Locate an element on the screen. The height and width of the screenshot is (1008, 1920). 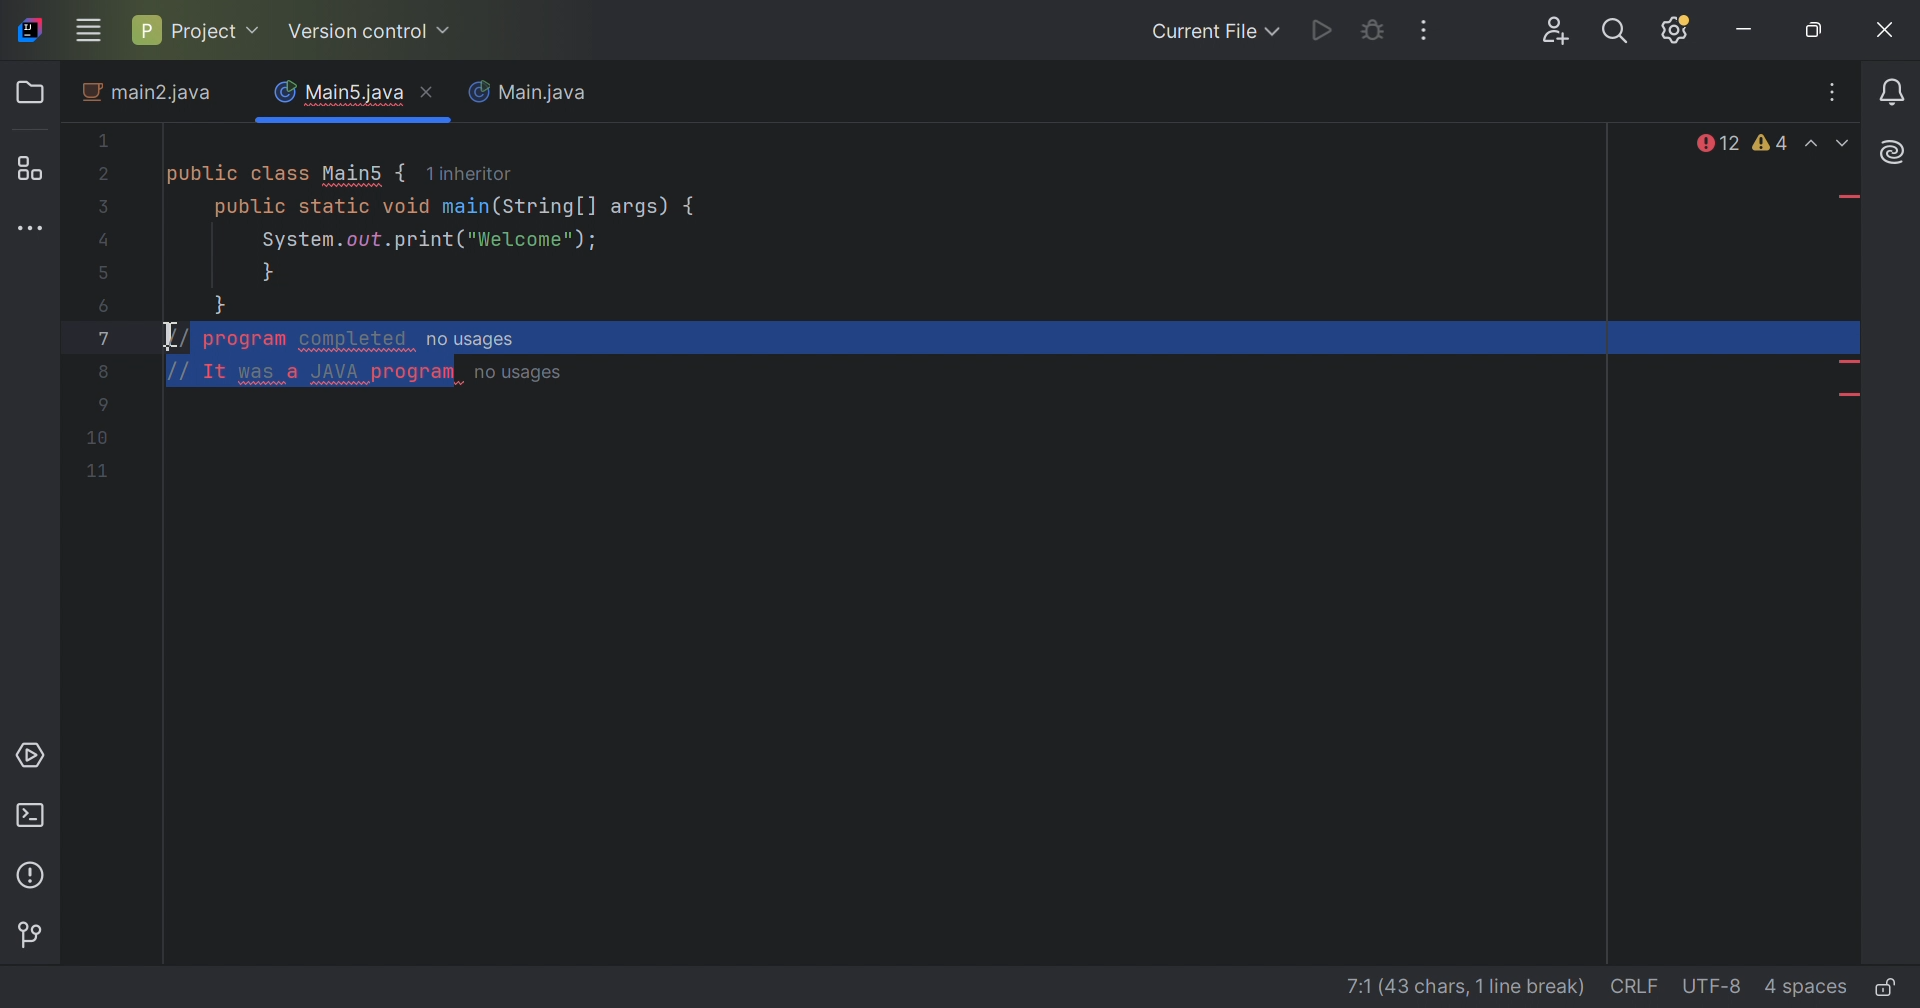
This java code defines a main class with a main method. IT prints "Welcome" to the console. is located at coordinates (396, 219).